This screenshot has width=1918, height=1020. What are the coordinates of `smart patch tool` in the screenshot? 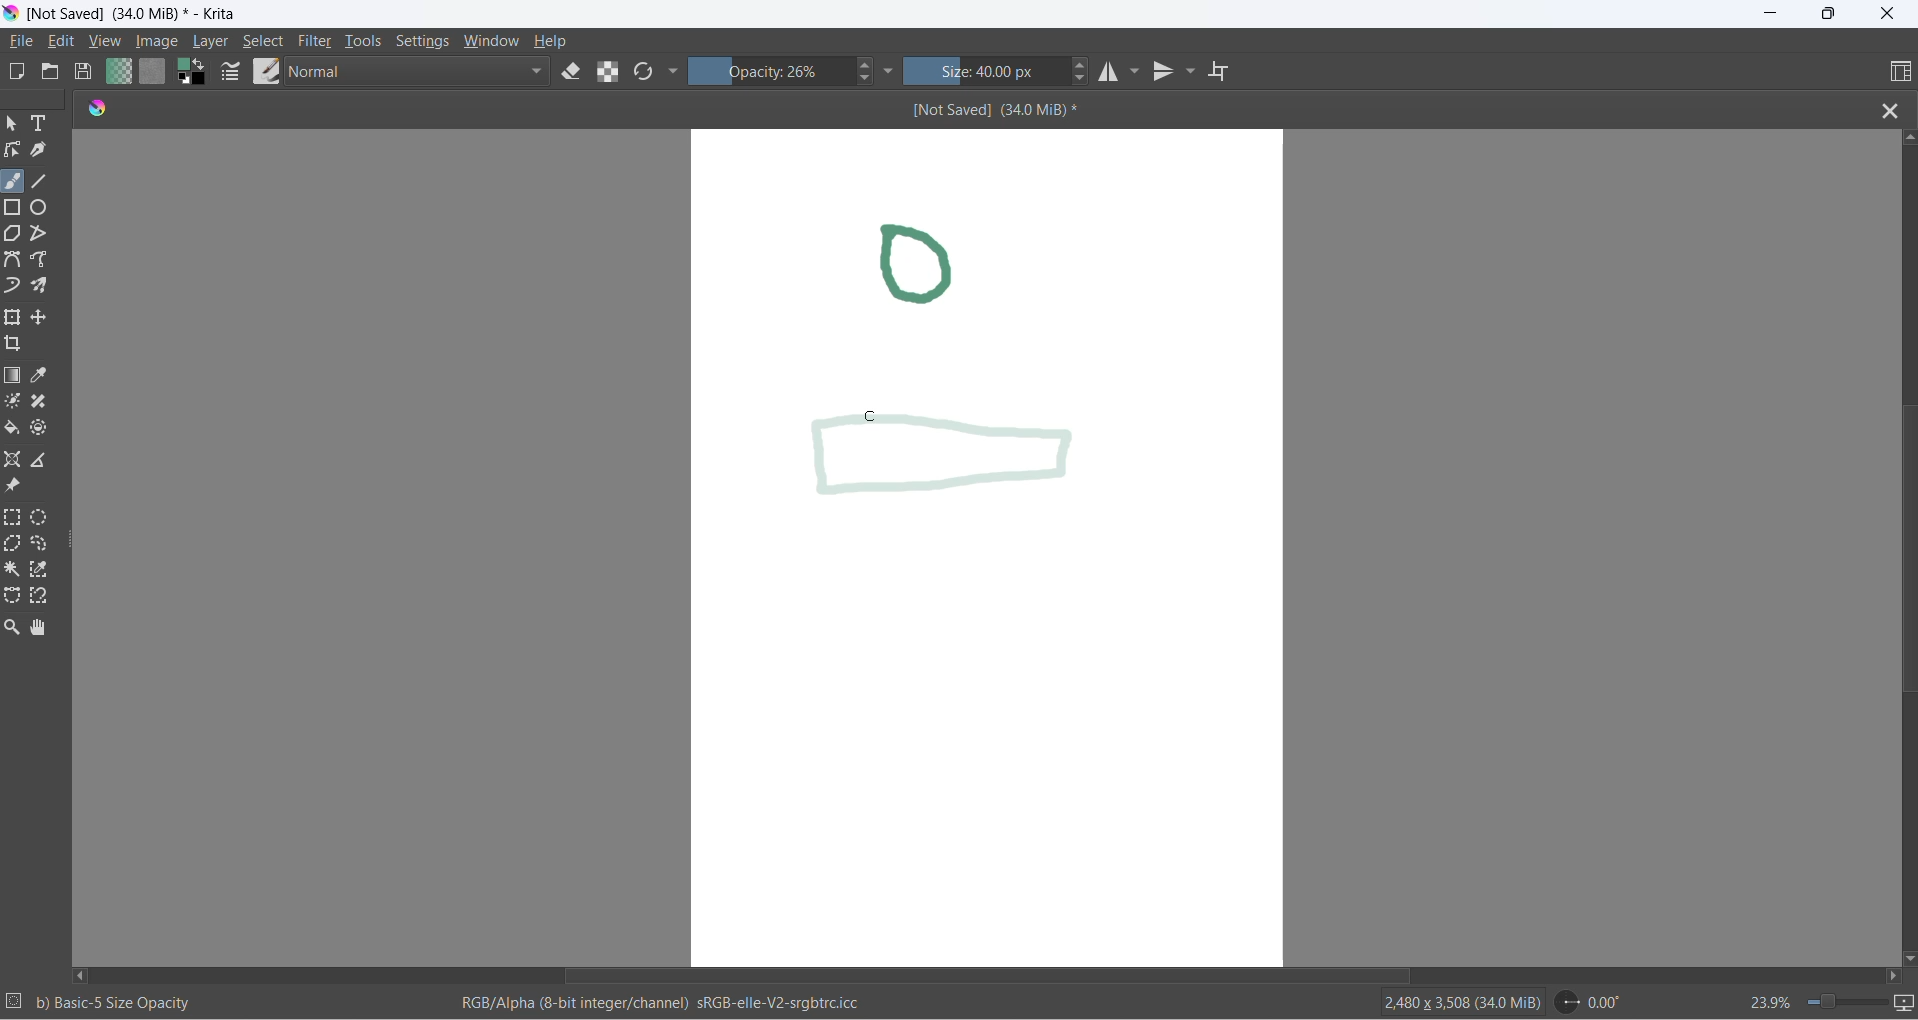 It's located at (46, 403).